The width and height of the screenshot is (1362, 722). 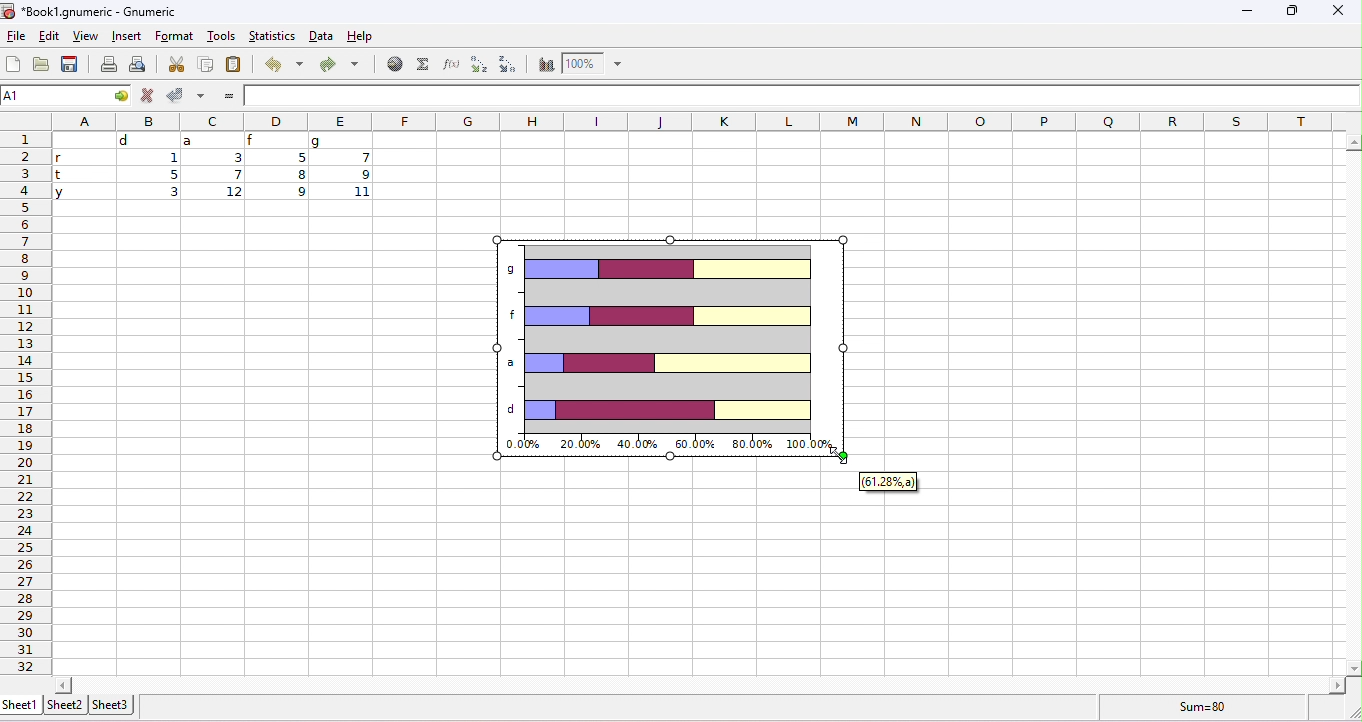 I want to click on stacked bar chart appeared, so click(x=675, y=351).